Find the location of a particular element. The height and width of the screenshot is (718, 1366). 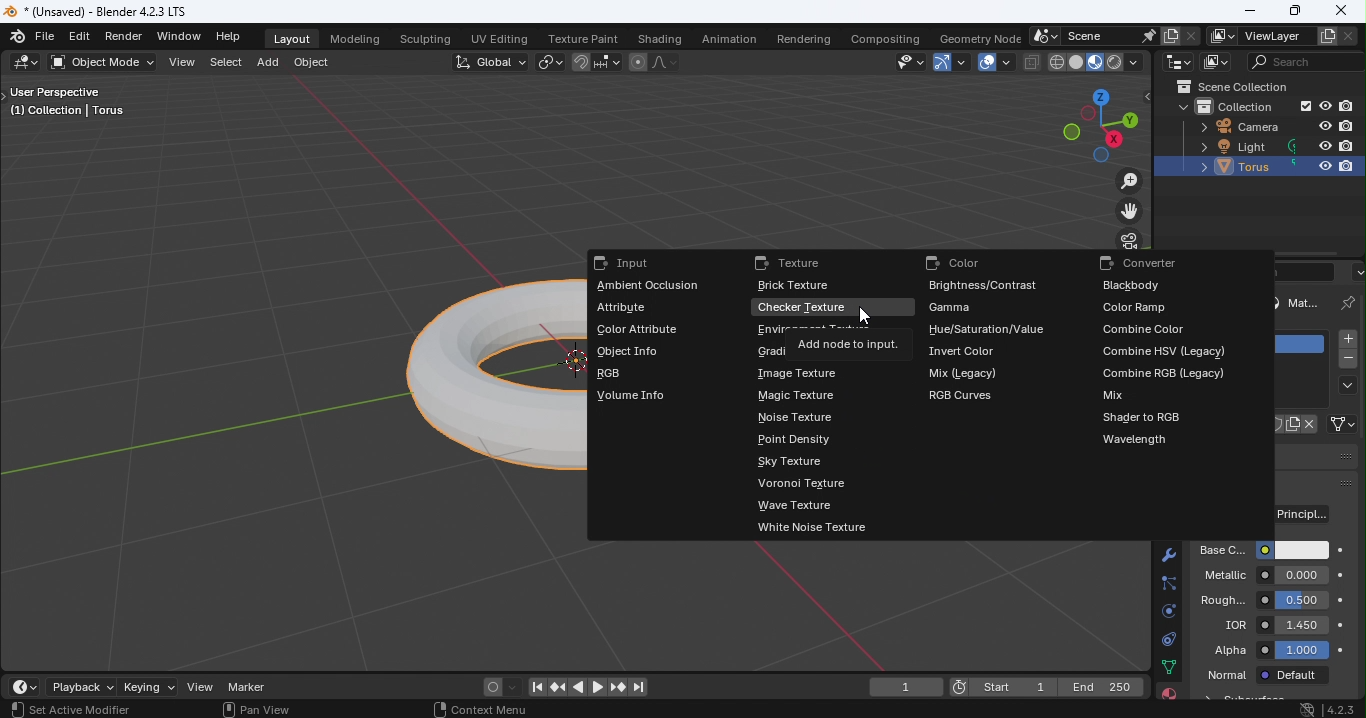

Editor type is located at coordinates (25, 687).